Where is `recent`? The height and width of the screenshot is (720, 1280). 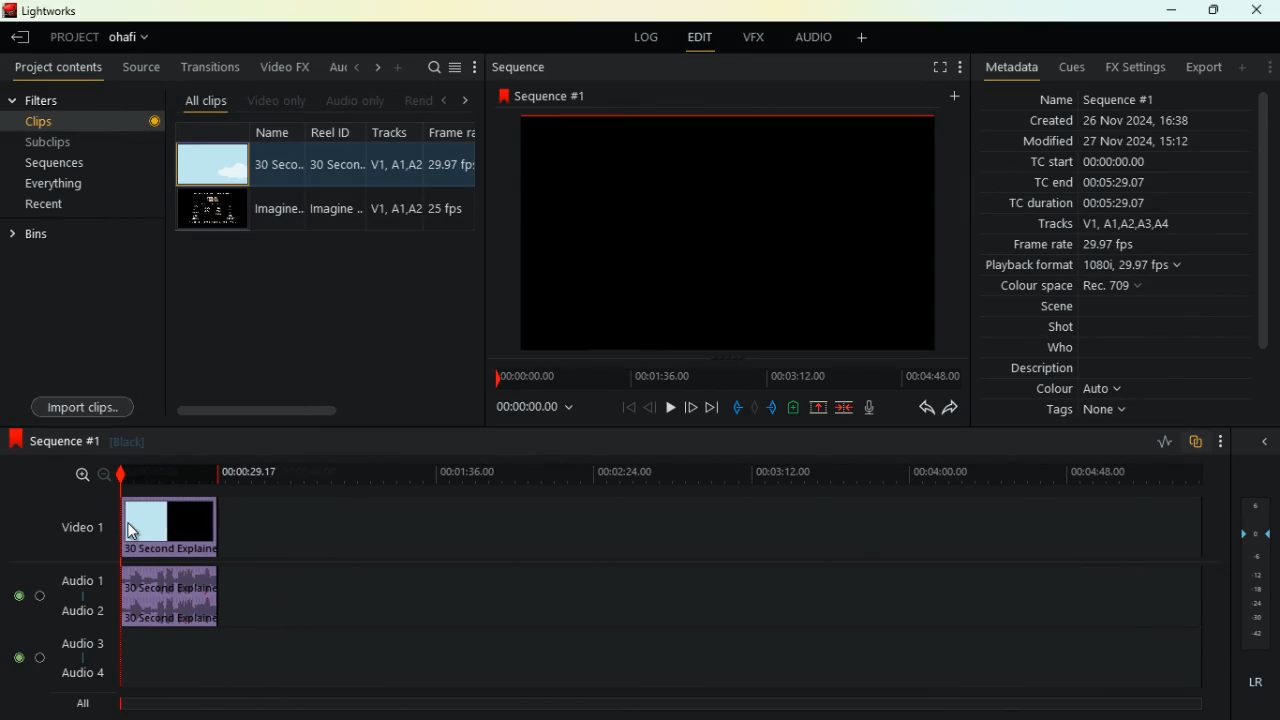
recent is located at coordinates (47, 204).